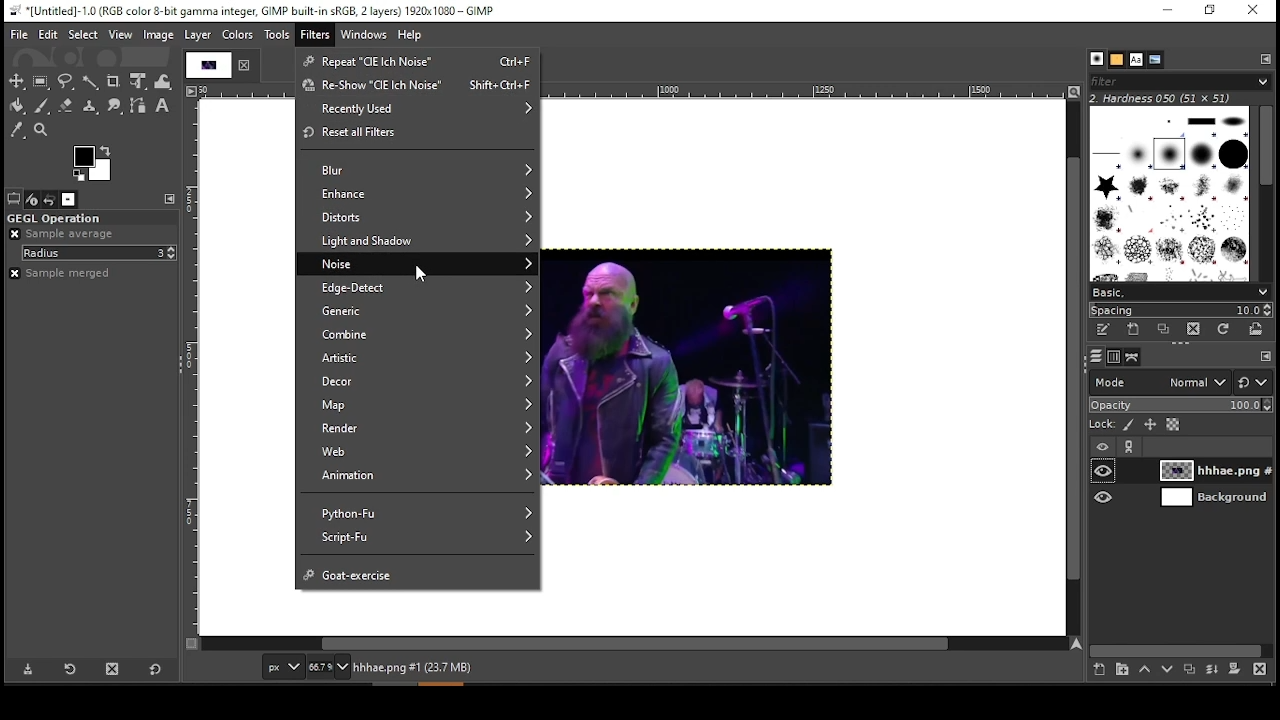 This screenshot has width=1280, height=720. I want to click on layer , so click(1212, 497).